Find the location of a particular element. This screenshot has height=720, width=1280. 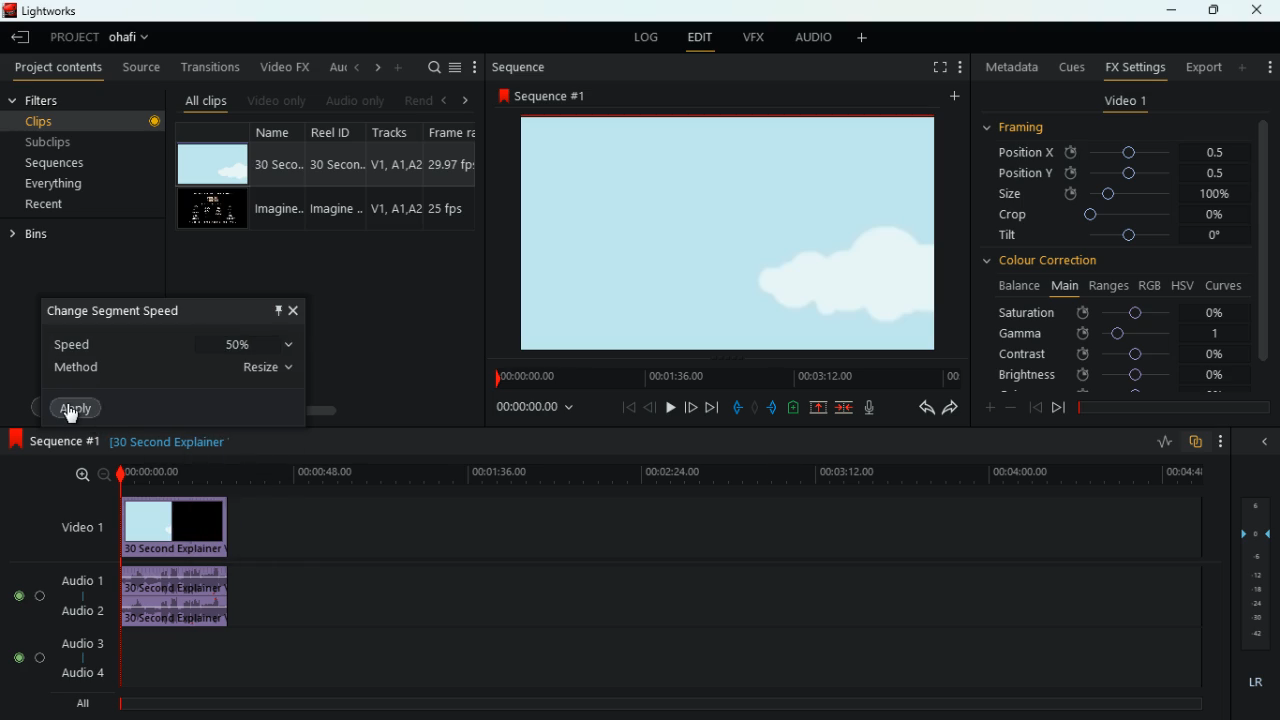

video is located at coordinates (215, 209).